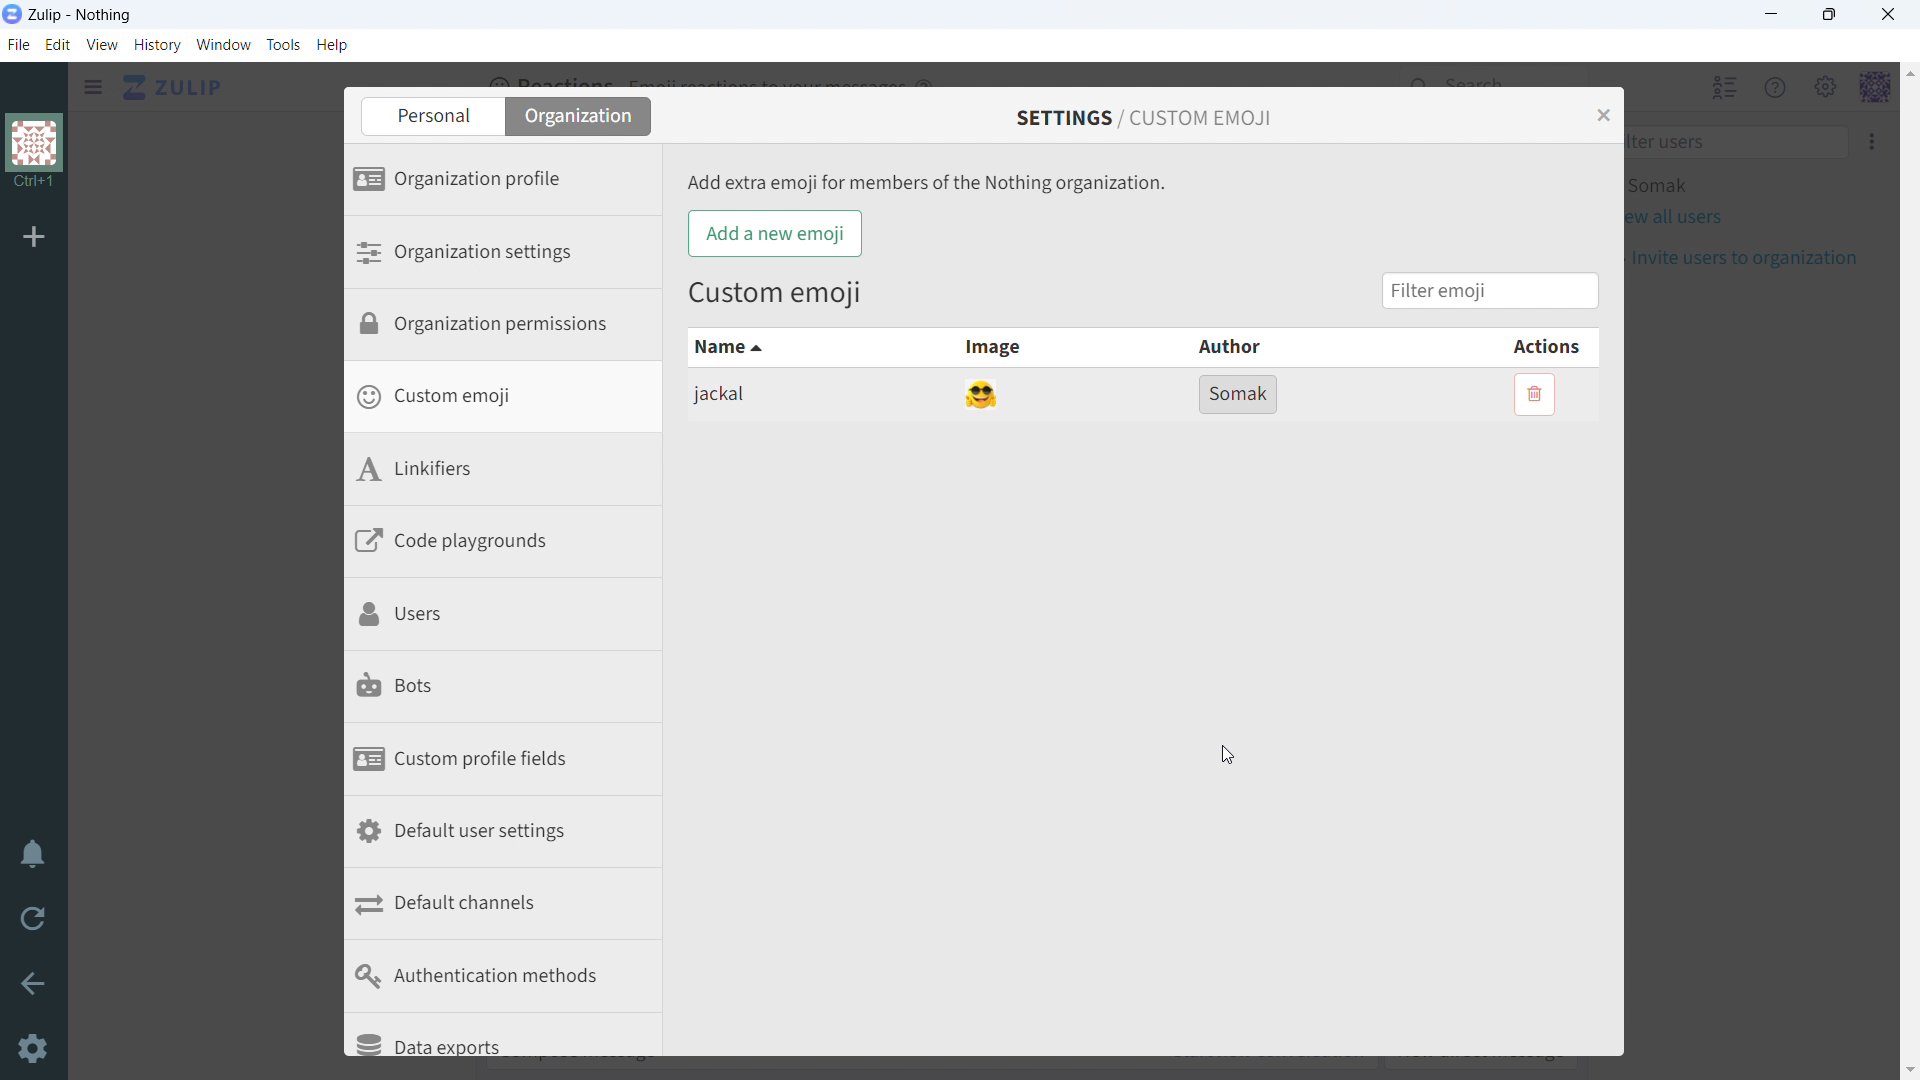  I want to click on code playgrounds, so click(513, 545).